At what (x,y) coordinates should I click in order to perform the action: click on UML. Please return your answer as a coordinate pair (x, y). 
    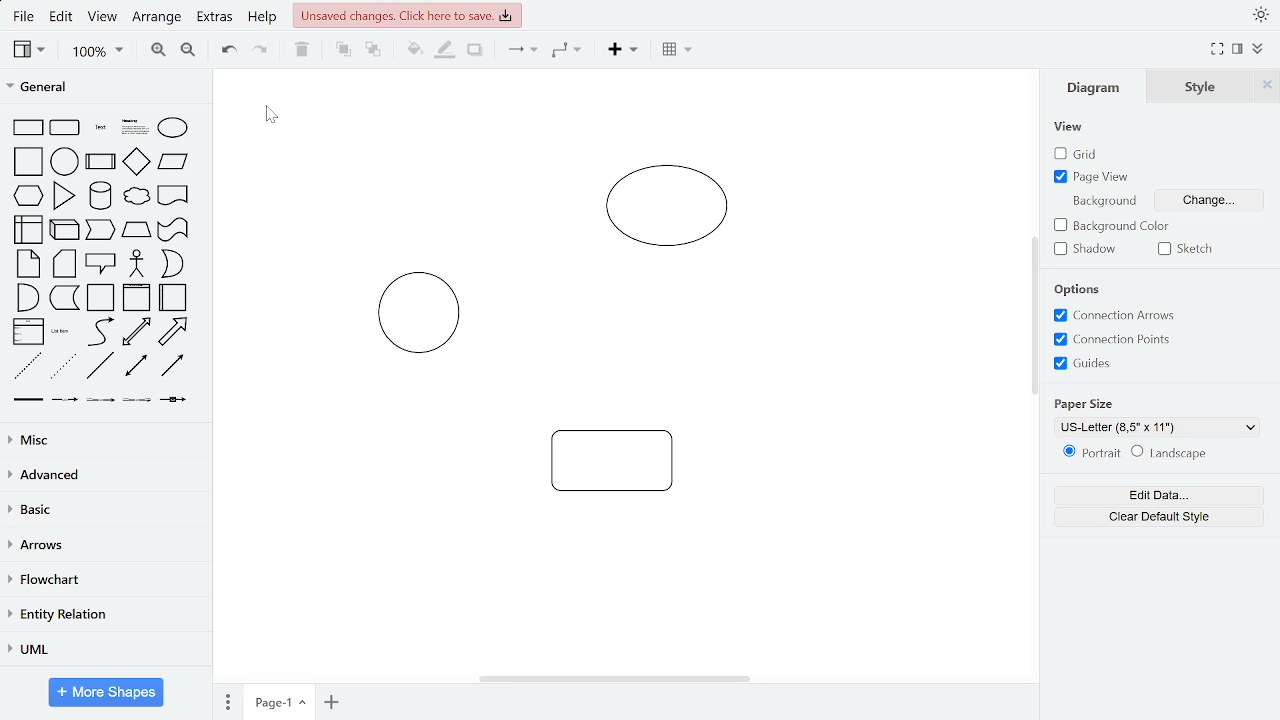
    Looking at the image, I should click on (103, 649).